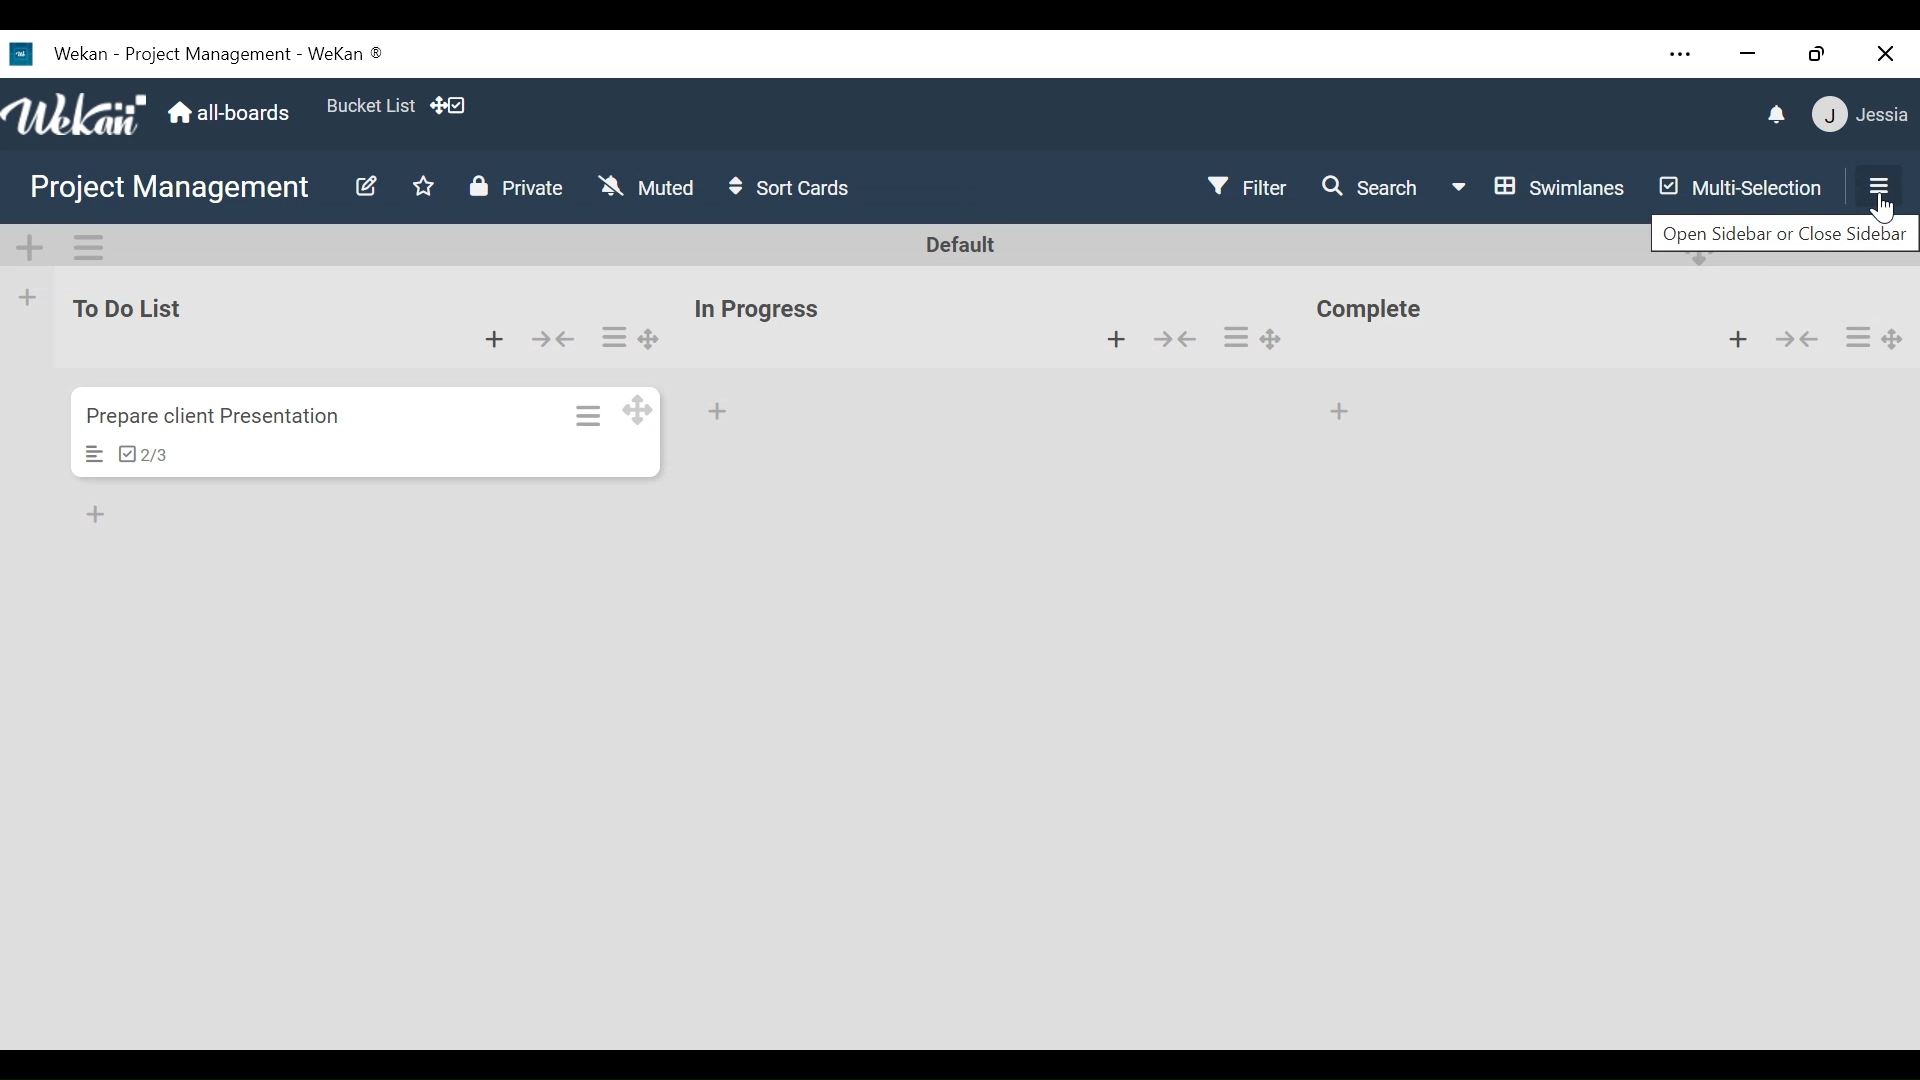 The height and width of the screenshot is (1080, 1920). I want to click on Cursor, so click(1880, 209).